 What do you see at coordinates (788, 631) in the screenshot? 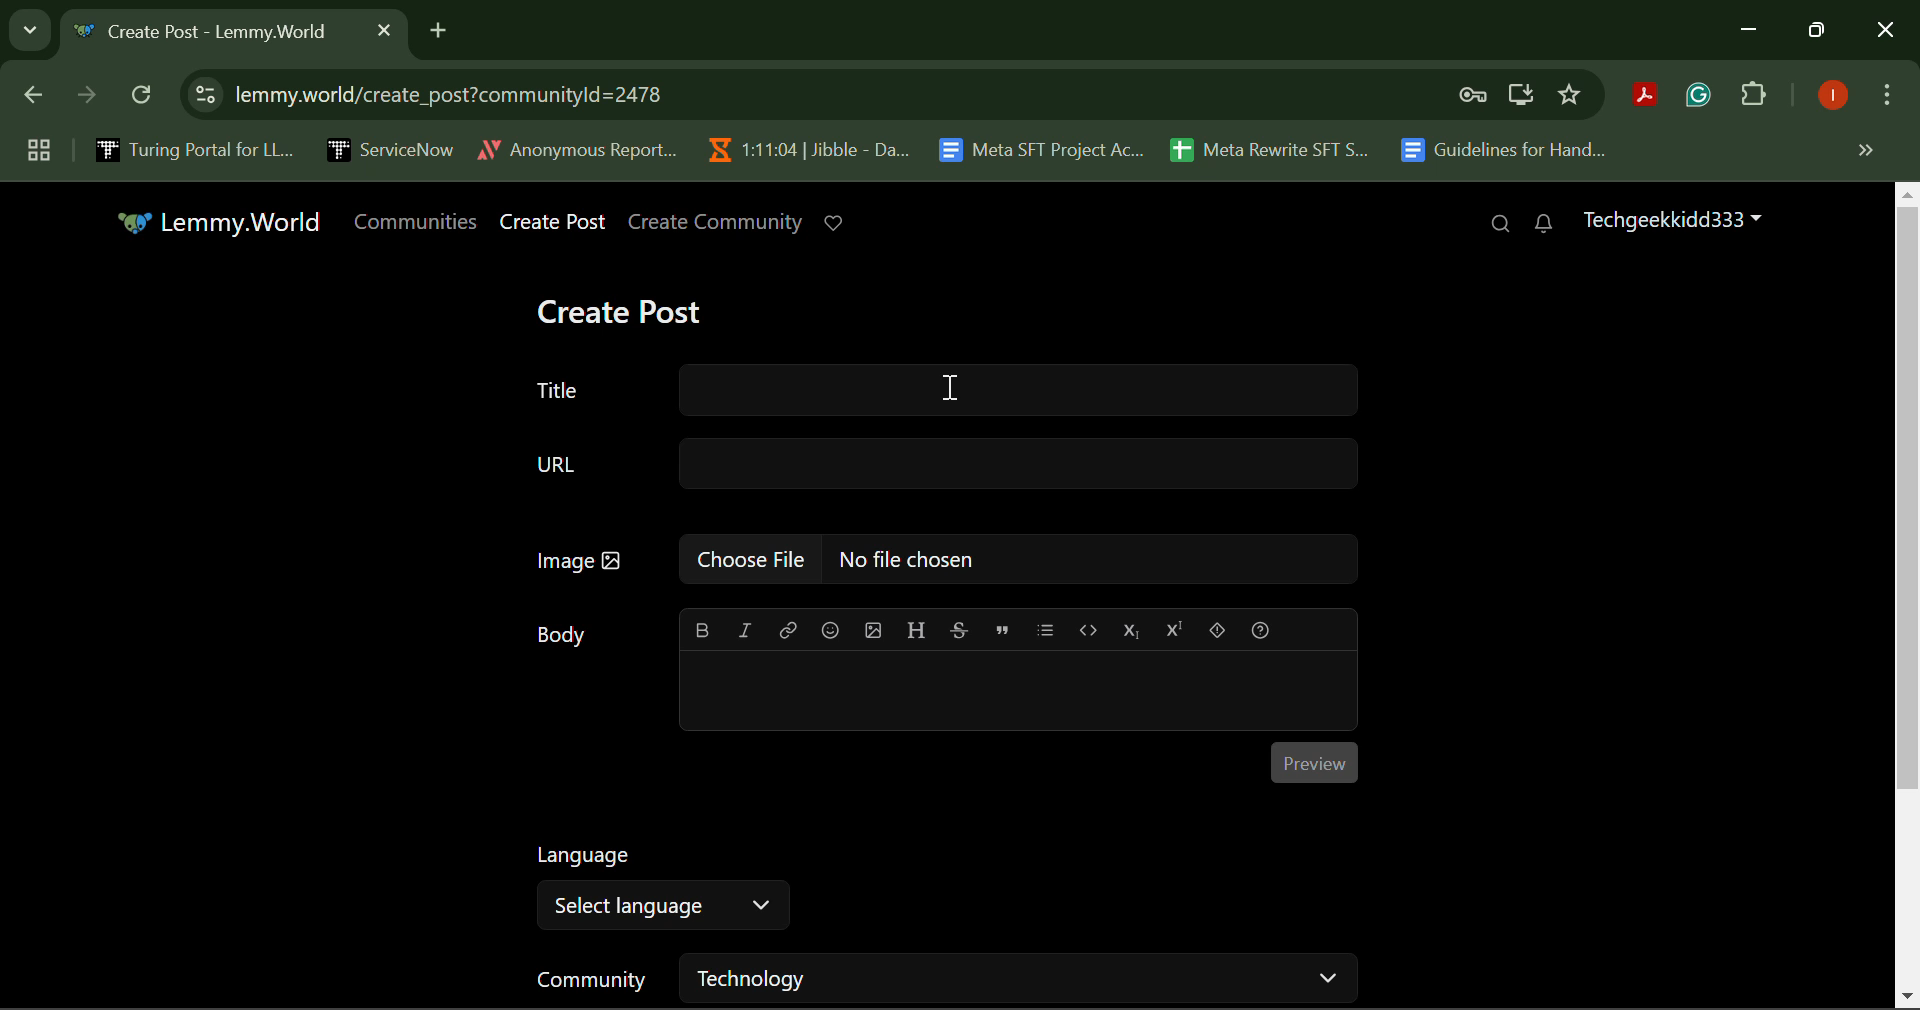
I see `link` at bounding box center [788, 631].